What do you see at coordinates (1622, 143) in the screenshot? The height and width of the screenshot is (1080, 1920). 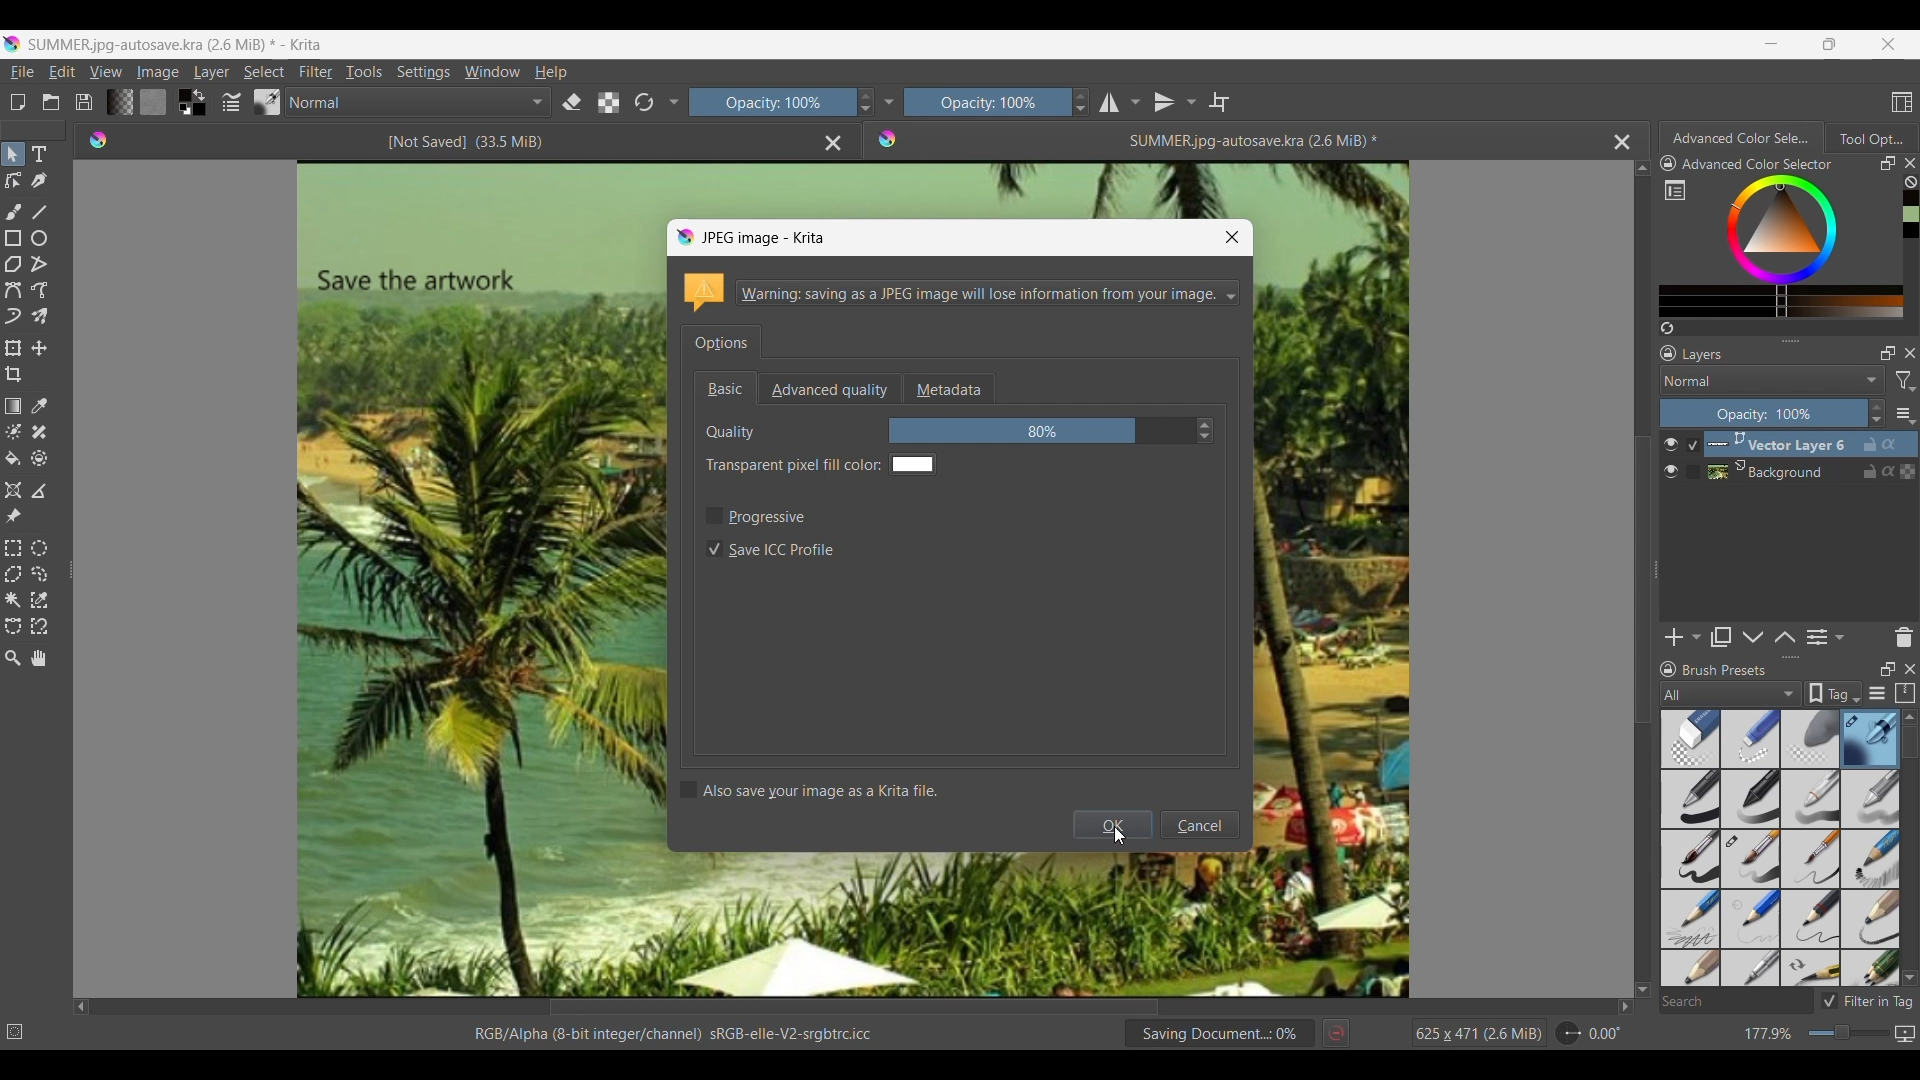 I see `Close current image space` at bounding box center [1622, 143].